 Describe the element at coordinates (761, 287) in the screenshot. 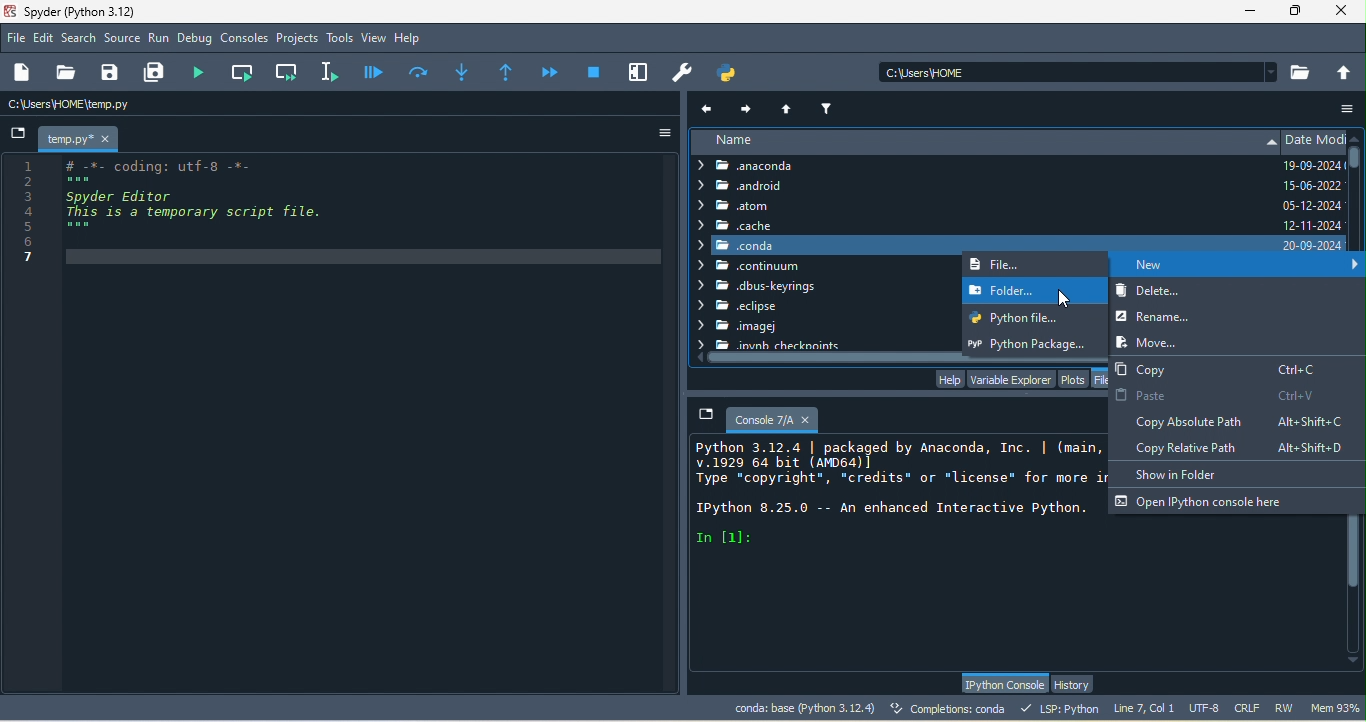

I see `dbus keyrings` at that location.